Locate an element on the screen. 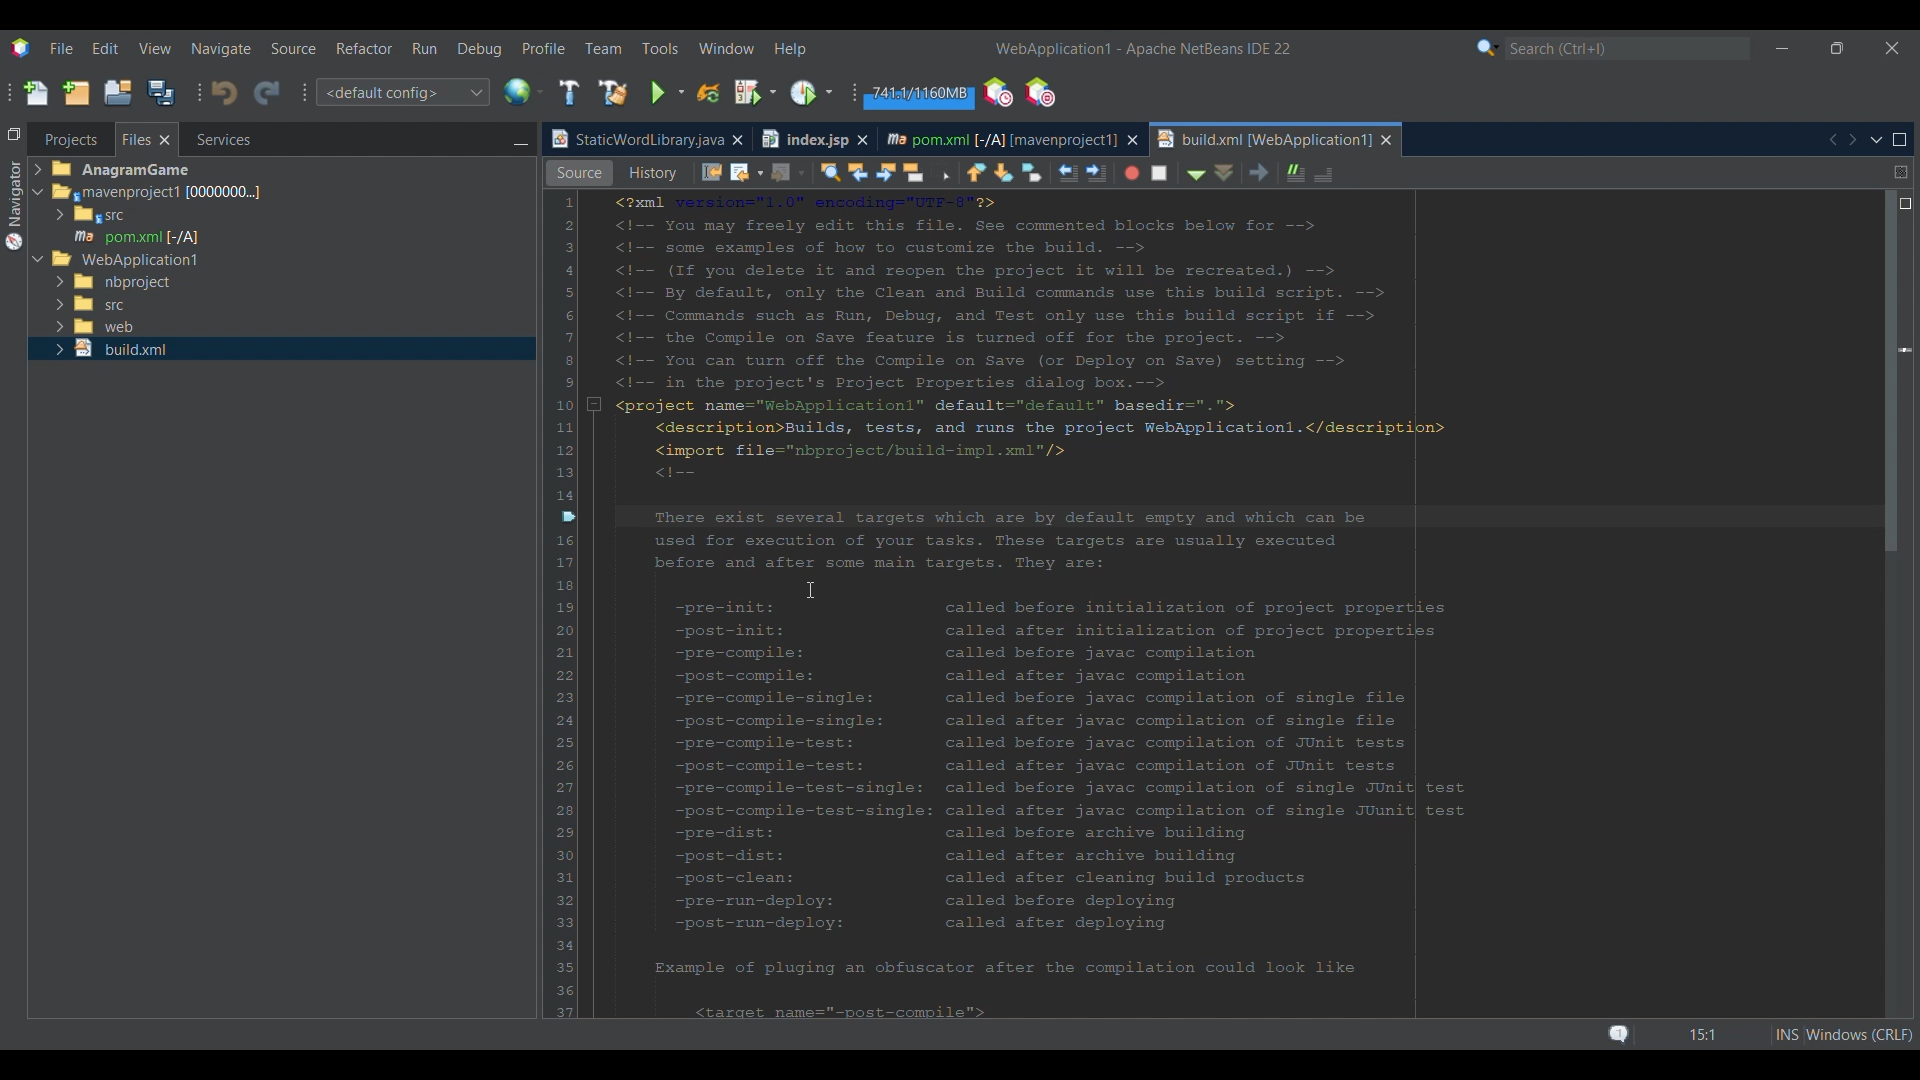  Previous bookmark is located at coordinates (1156, 169).